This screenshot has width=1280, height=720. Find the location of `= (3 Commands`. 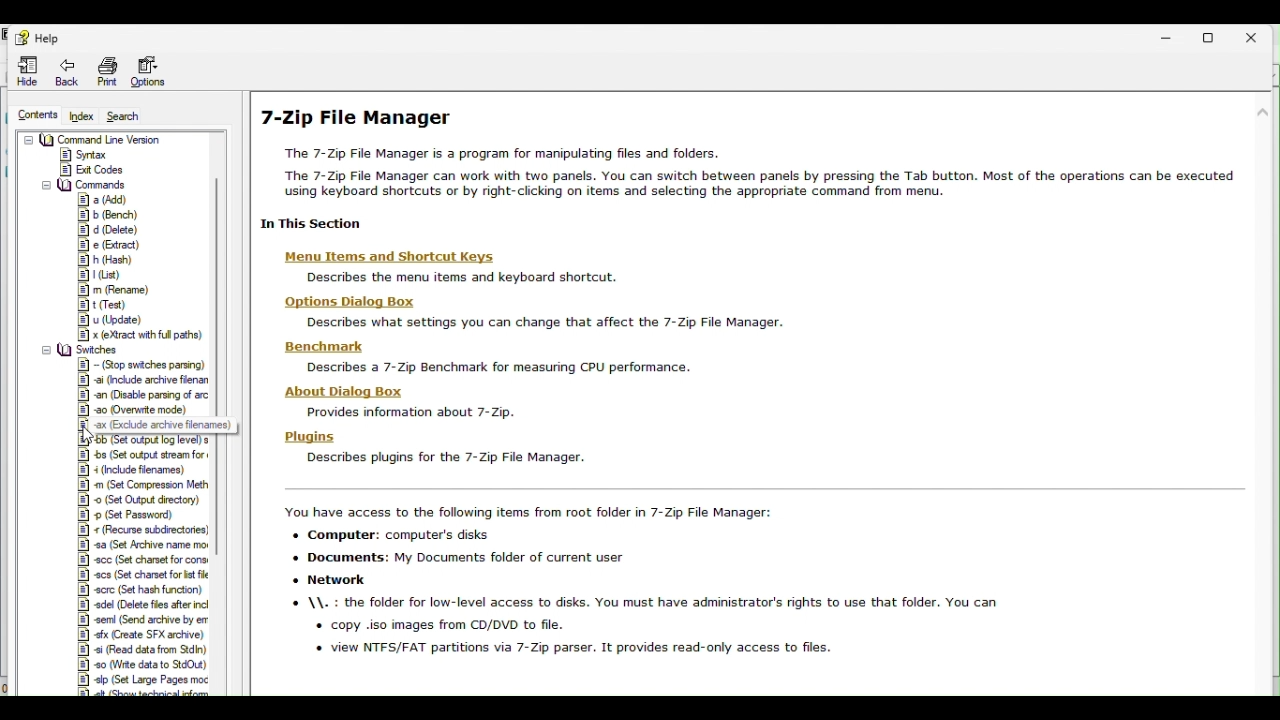

= (3 Commands is located at coordinates (86, 184).